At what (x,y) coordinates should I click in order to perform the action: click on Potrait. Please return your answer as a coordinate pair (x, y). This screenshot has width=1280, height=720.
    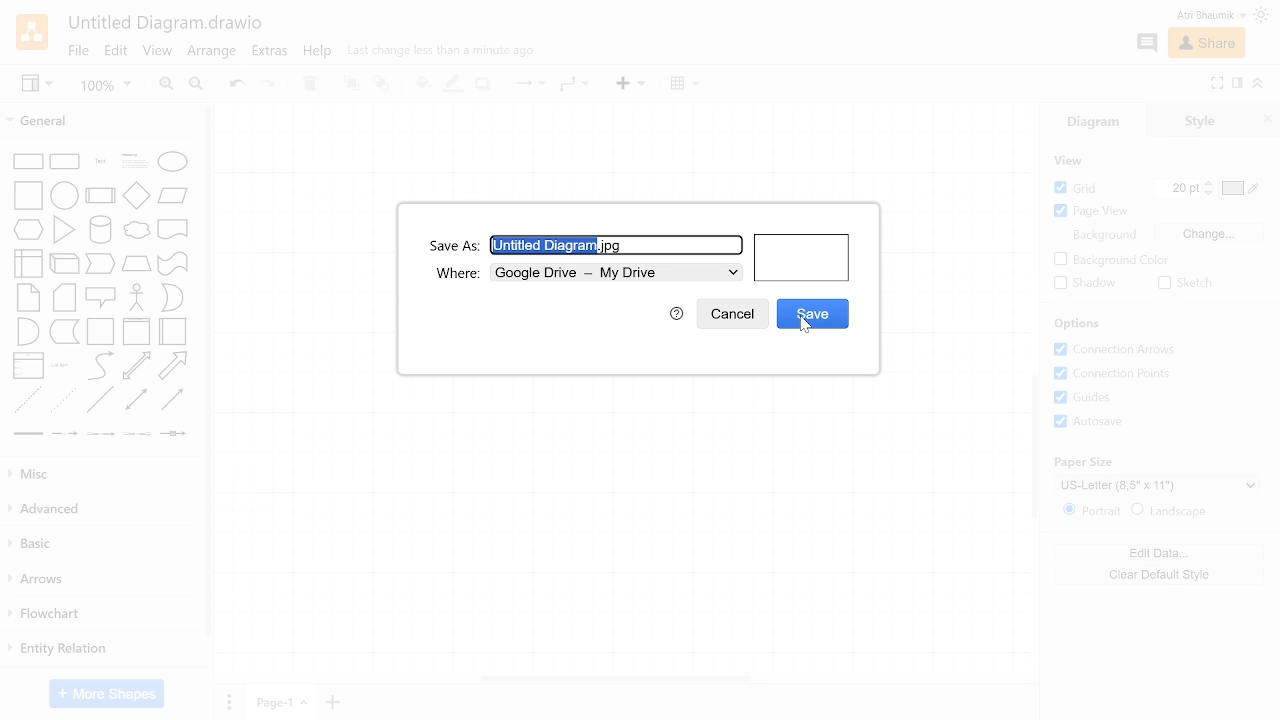
    Looking at the image, I should click on (1090, 510).